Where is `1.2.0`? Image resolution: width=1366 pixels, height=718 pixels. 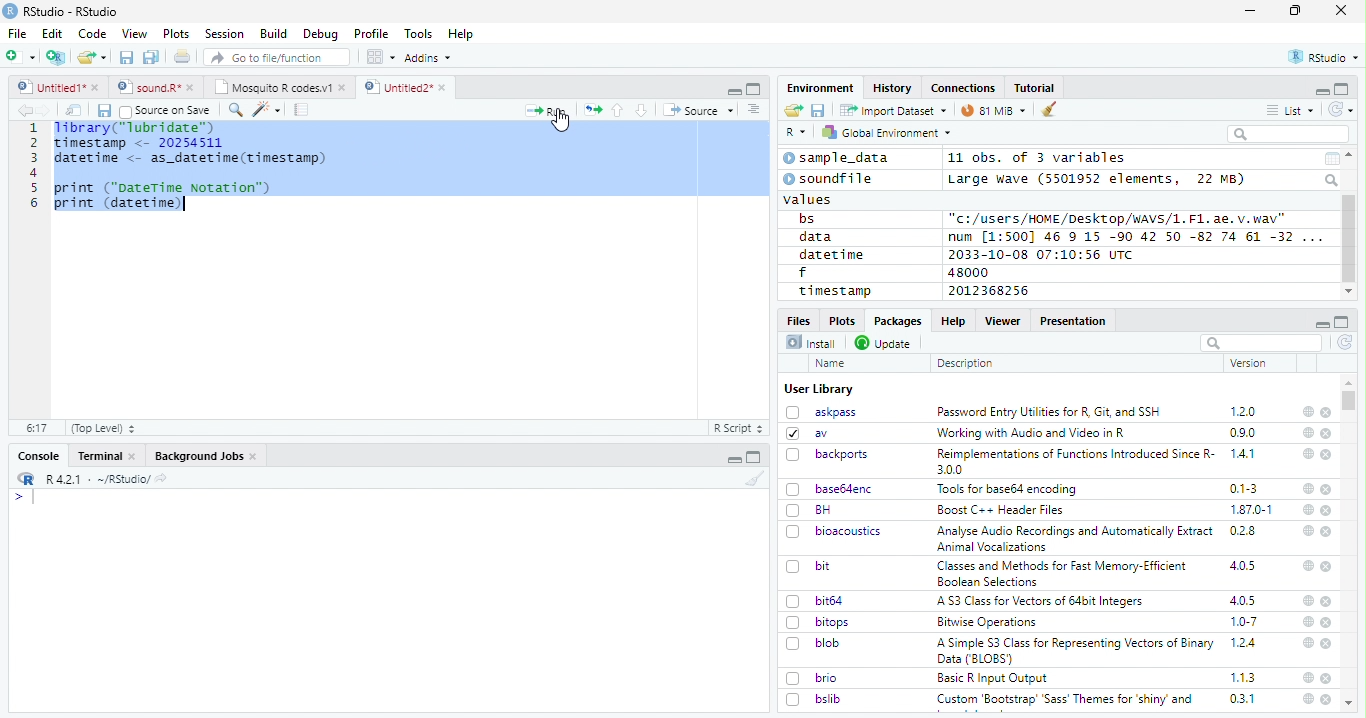
1.2.0 is located at coordinates (1245, 411).